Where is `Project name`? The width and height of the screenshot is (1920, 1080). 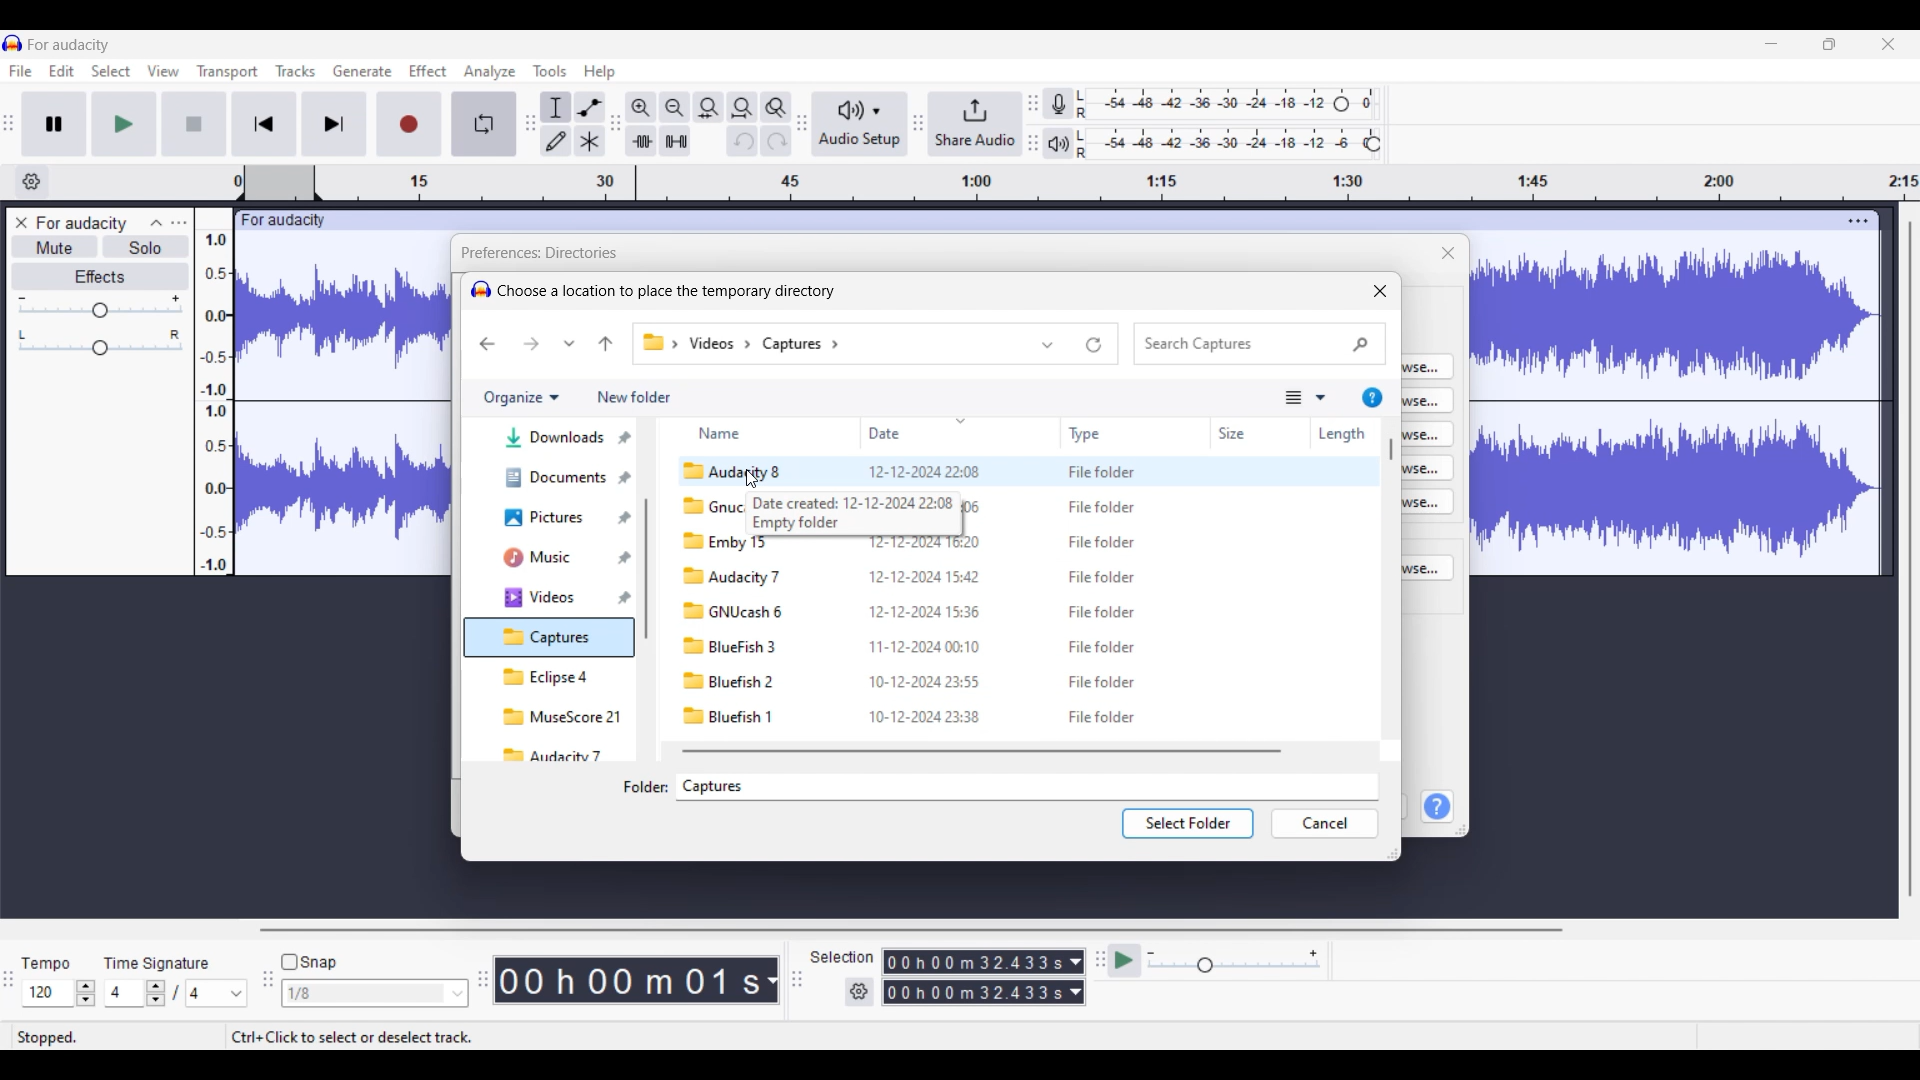 Project name is located at coordinates (281, 222).